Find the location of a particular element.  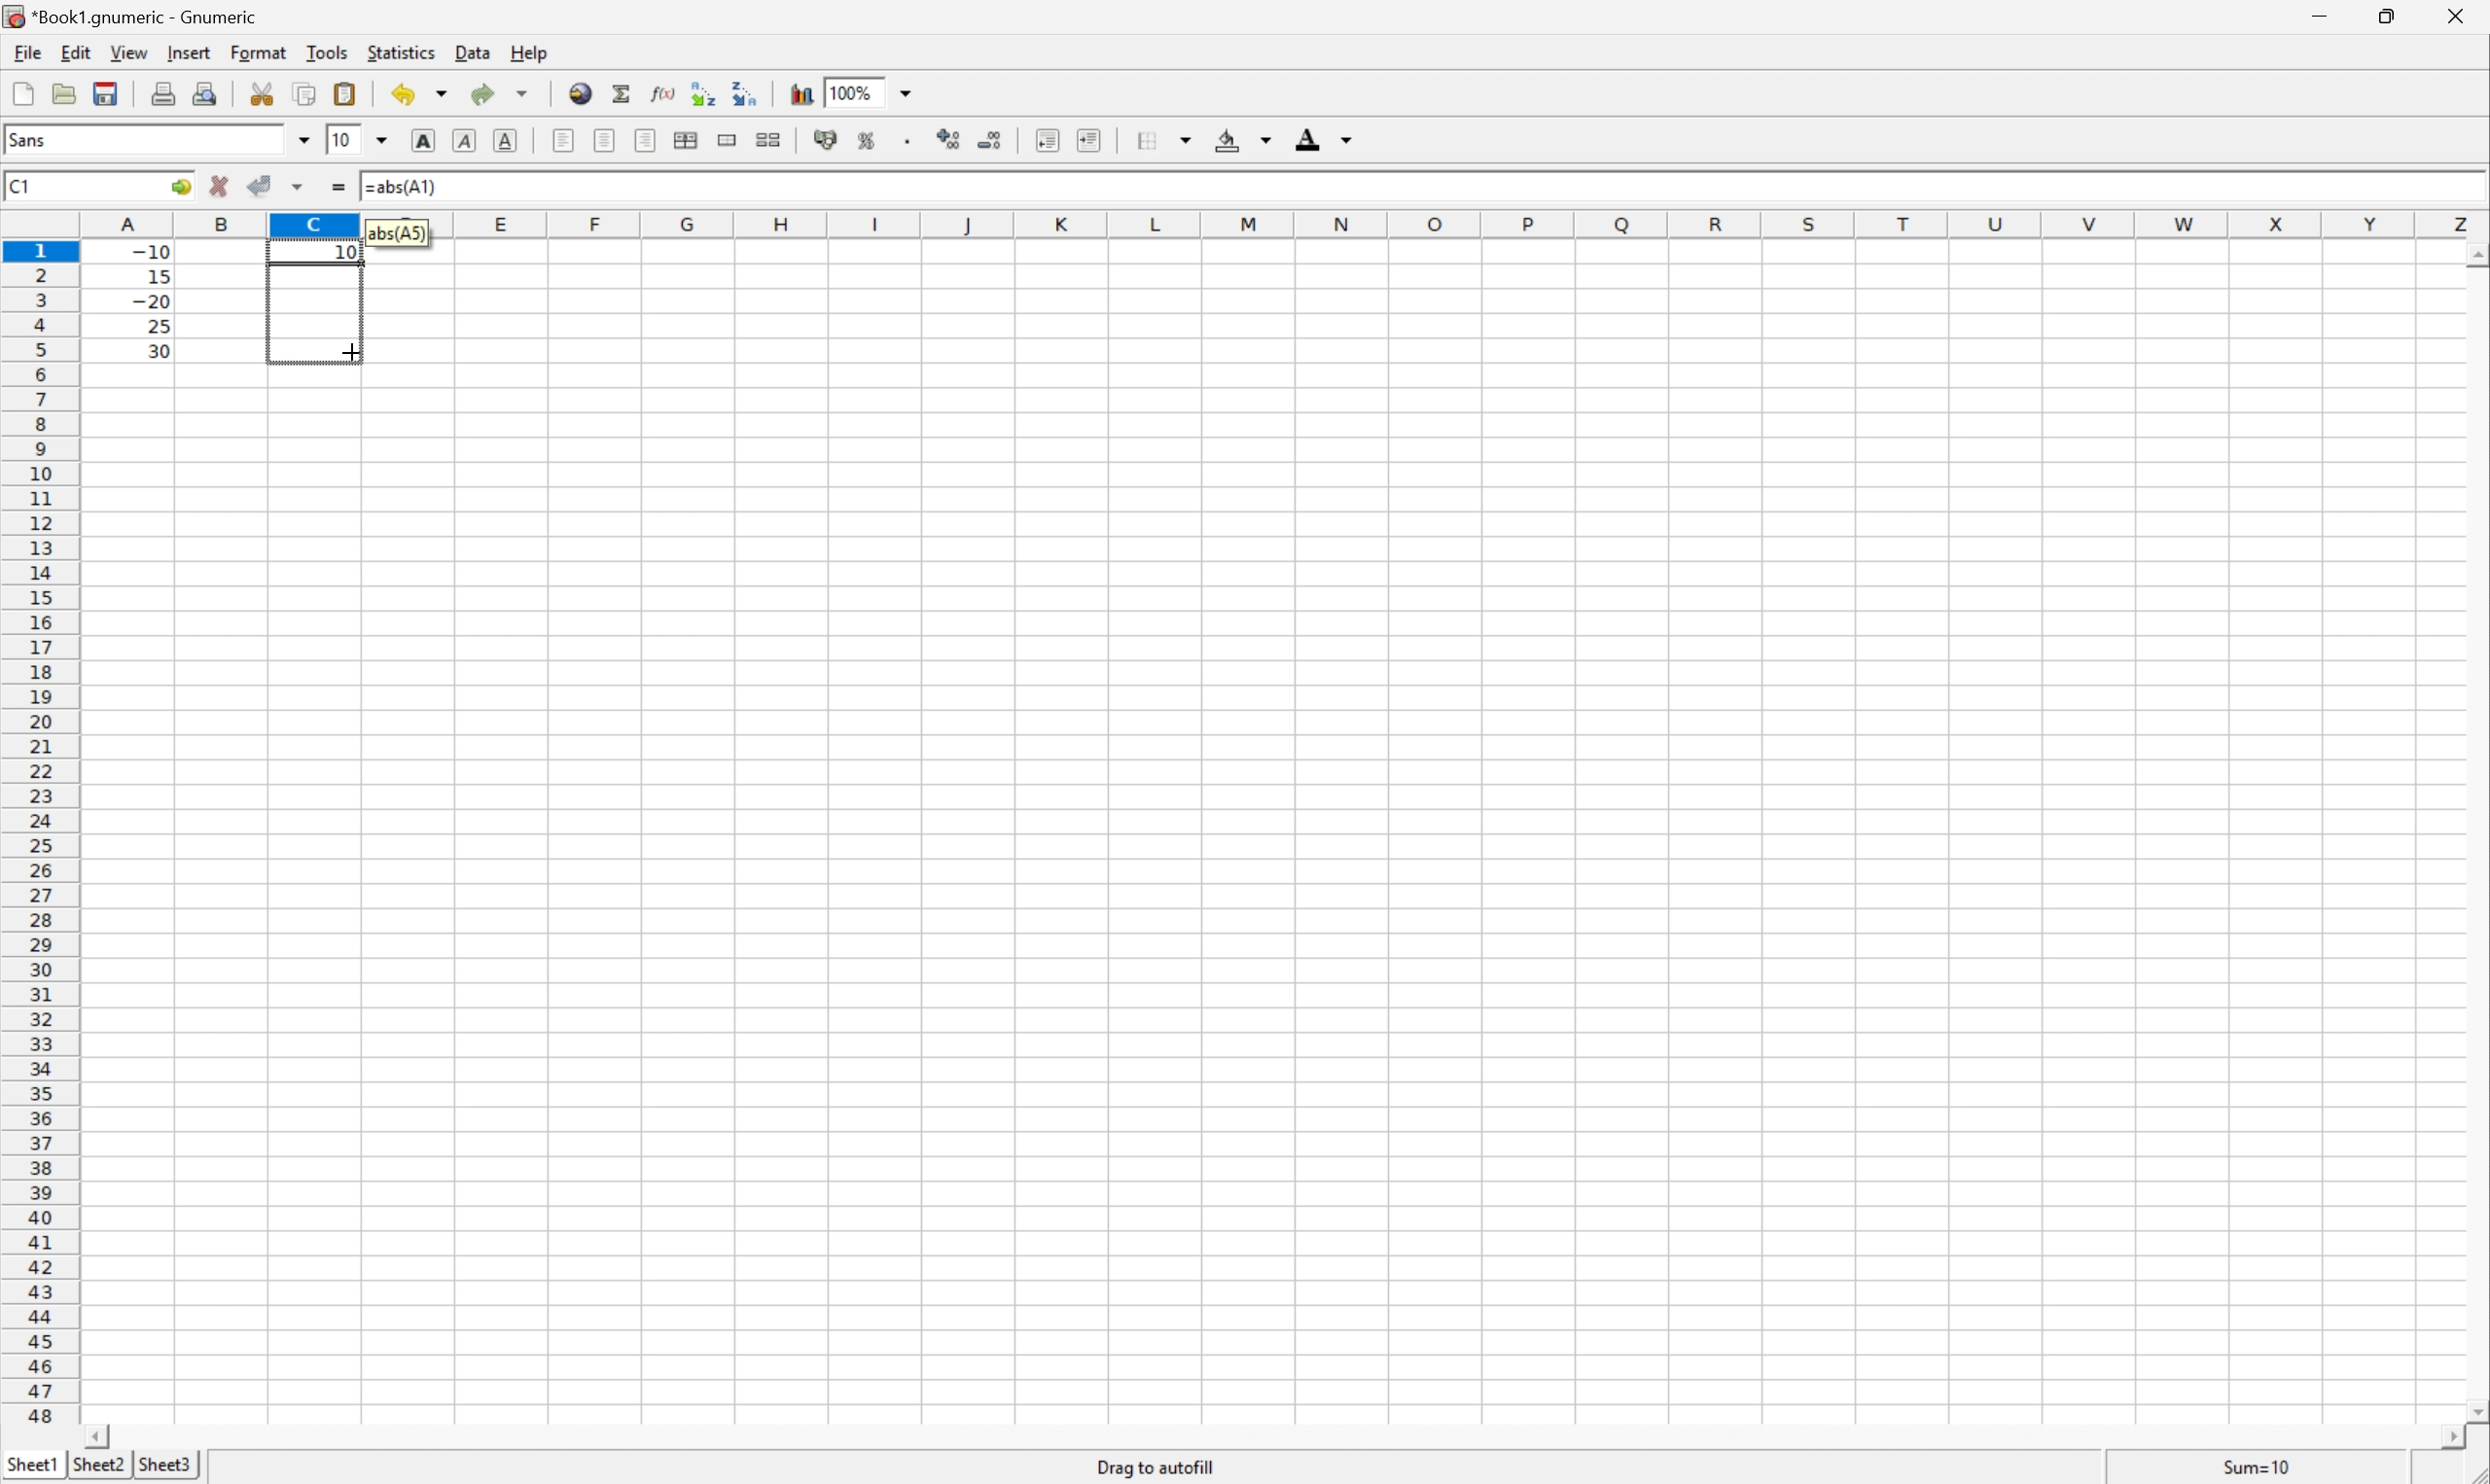

Accept change is located at coordinates (262, 186).